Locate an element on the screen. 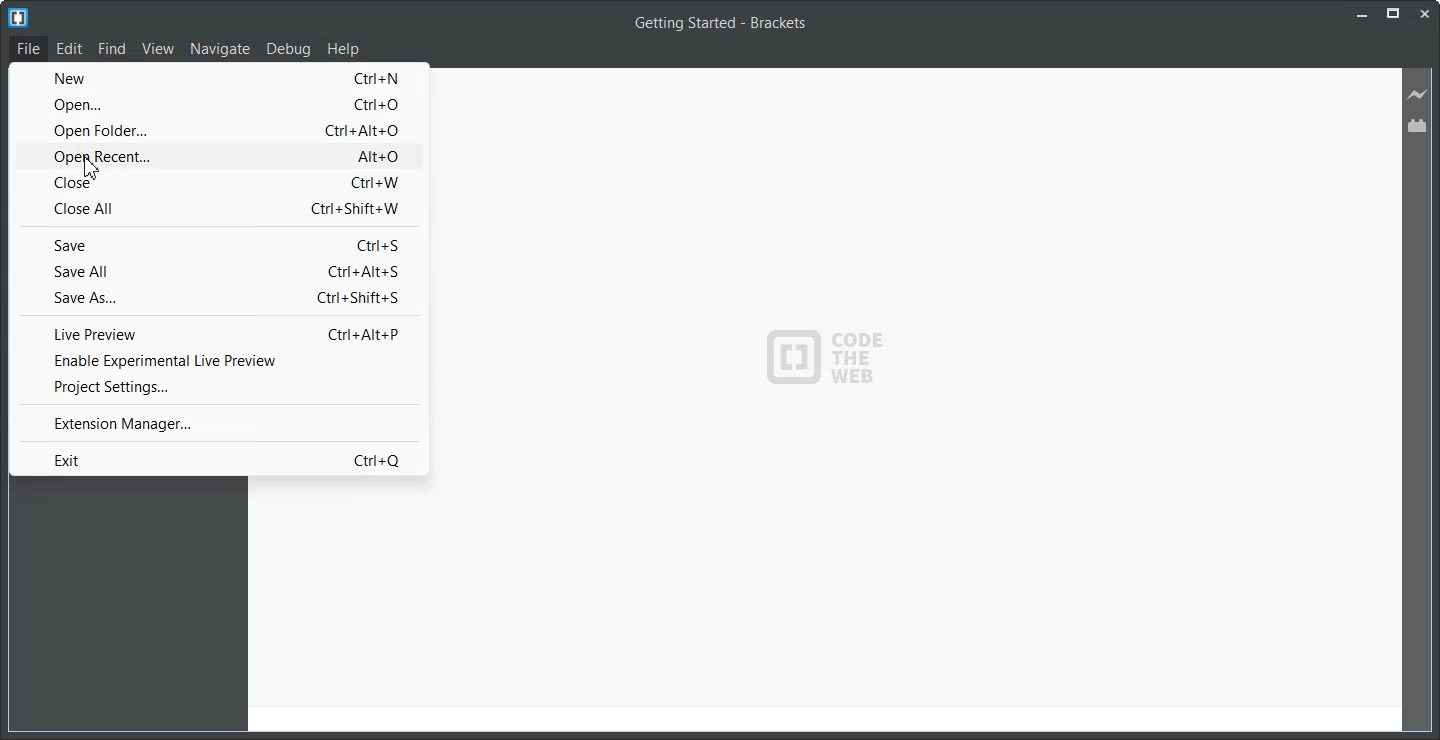 The width and height of the screenshot is (1440, 740). Extension Manager is located at coordinates (221, 423).